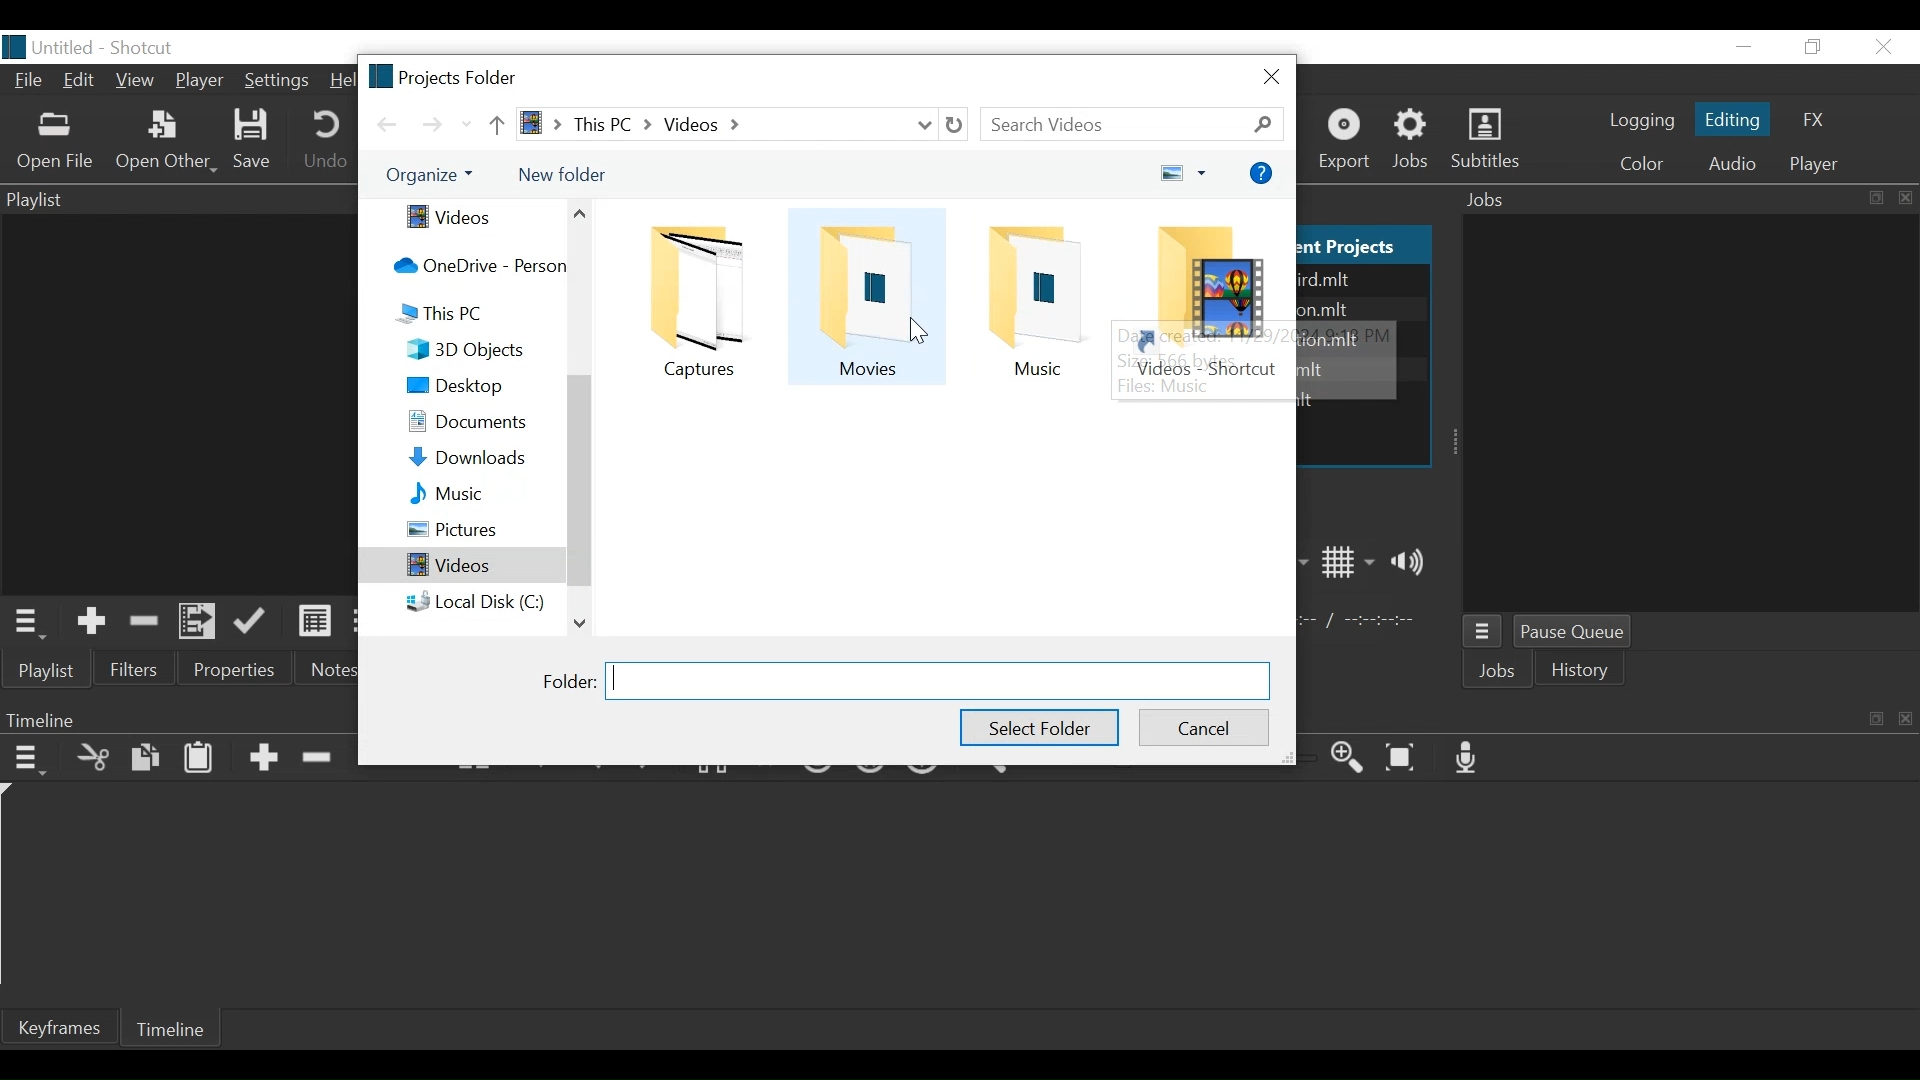 The width and height of the screenshot is (1920, 1080). I want to click on Go back, so click(386, 123).